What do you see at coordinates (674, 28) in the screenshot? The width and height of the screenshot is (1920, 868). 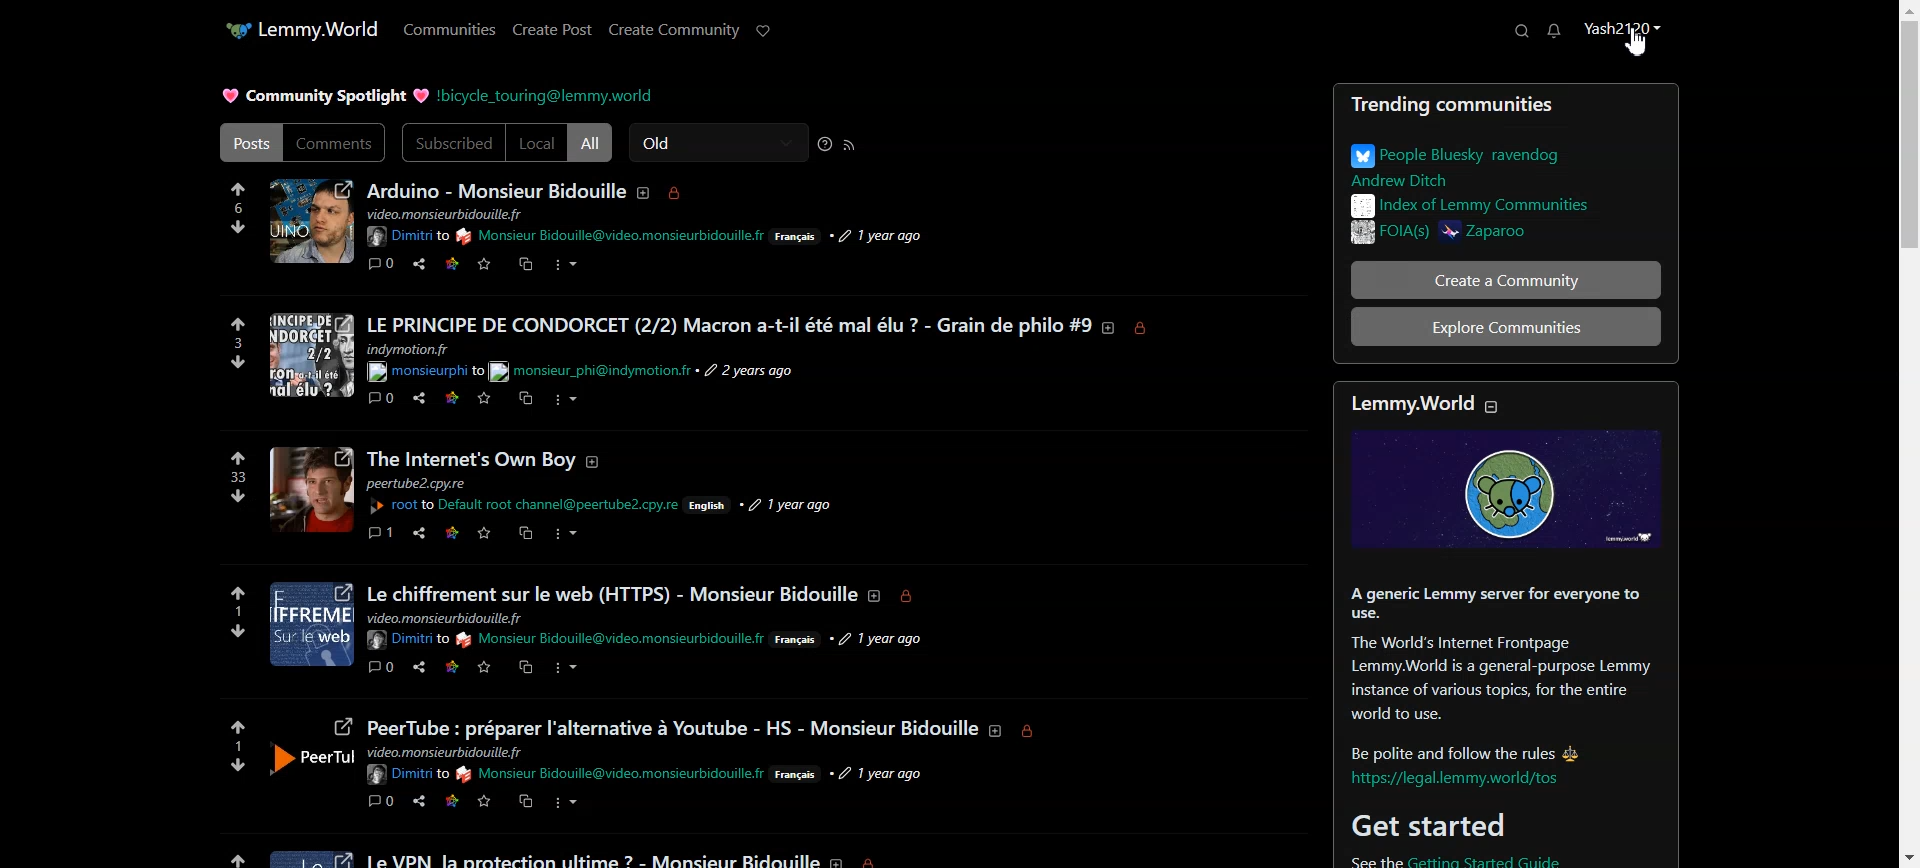 I see `Create Community` at bounding box center [674, 28].